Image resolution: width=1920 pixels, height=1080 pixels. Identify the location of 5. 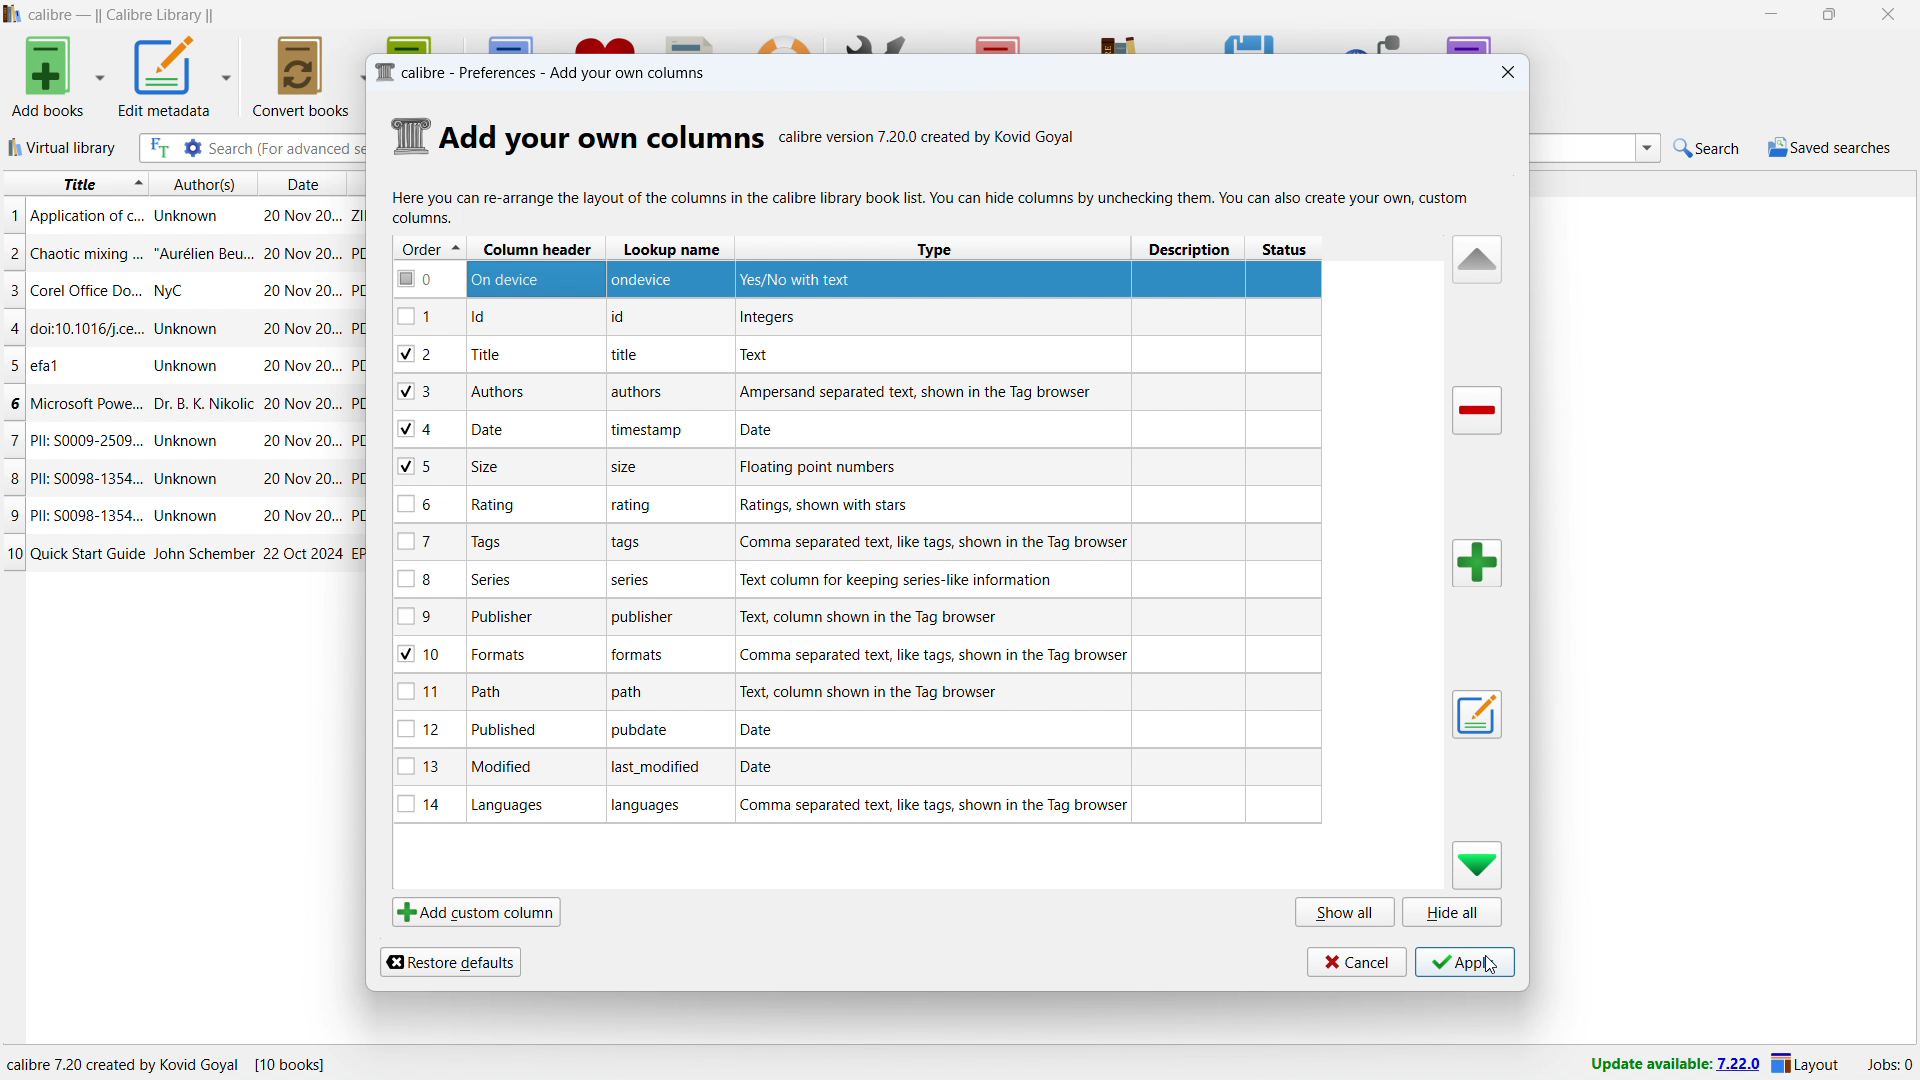
(12, 366).